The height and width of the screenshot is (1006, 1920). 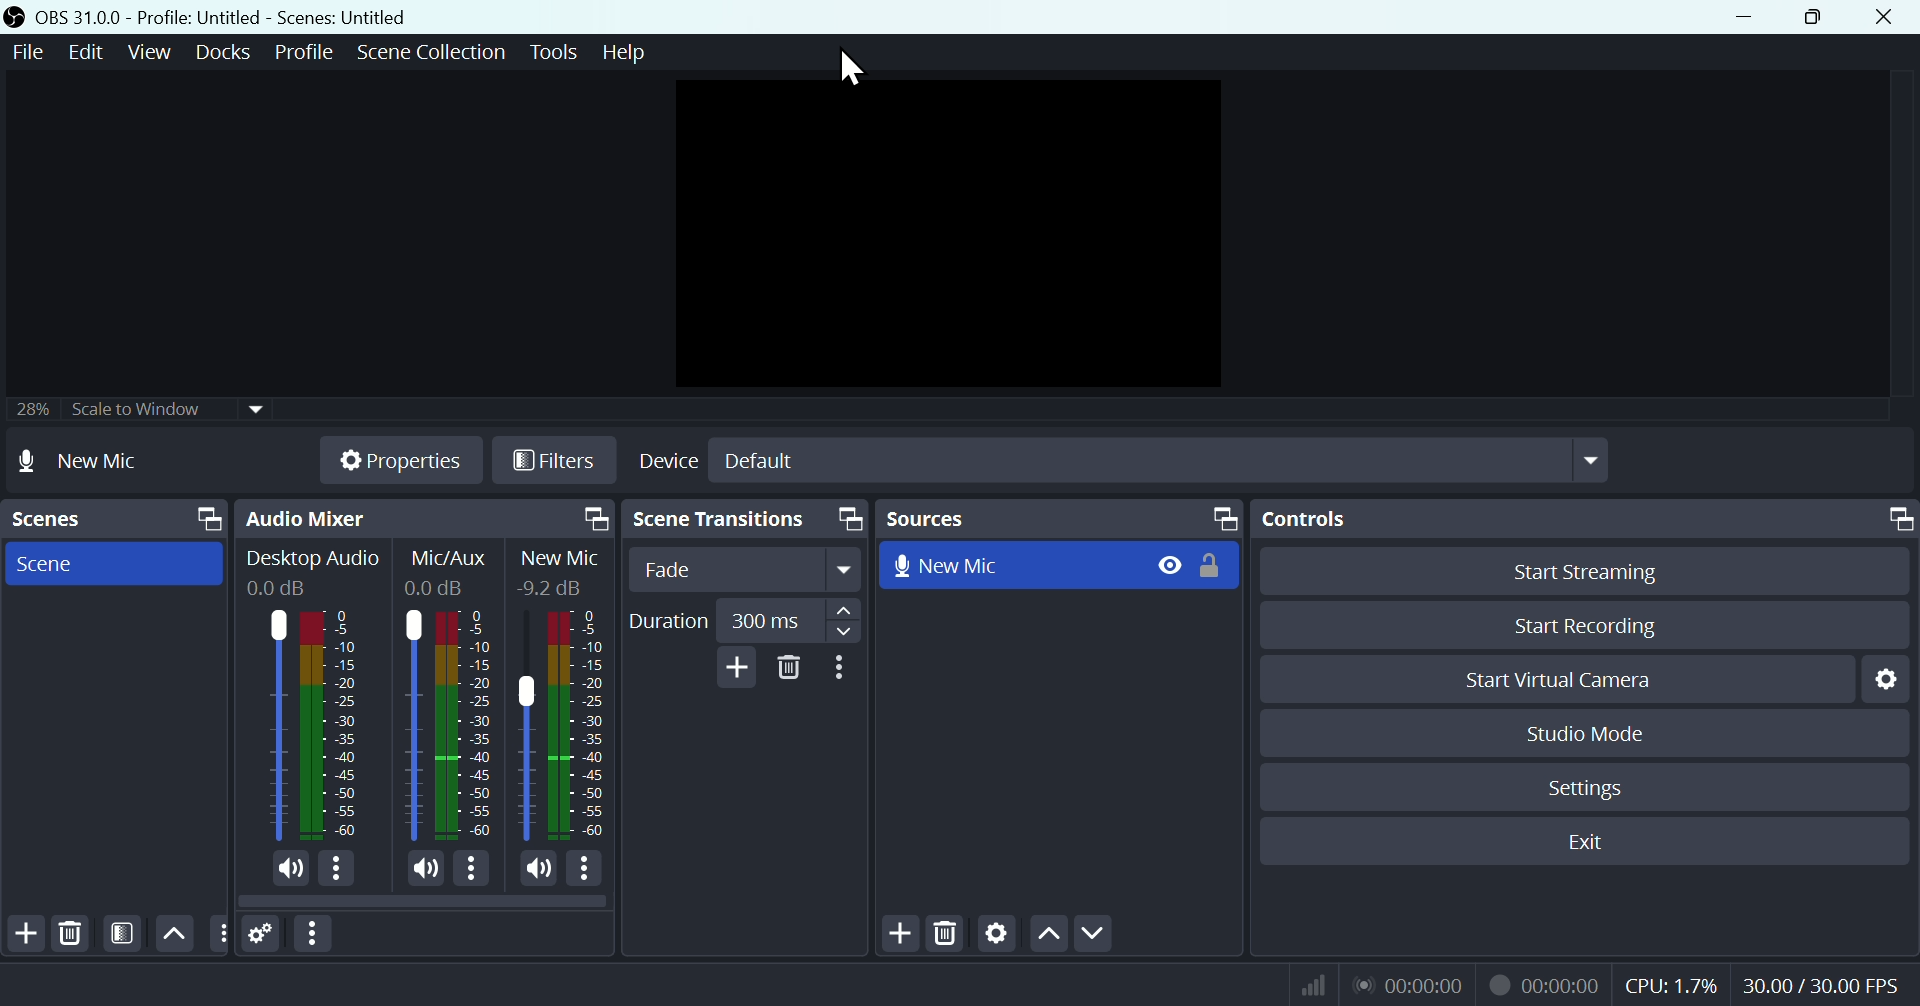 What do you see at coordinates (733, 667) in the screenshot?
I see `Add` at bounding box center [733, 667].